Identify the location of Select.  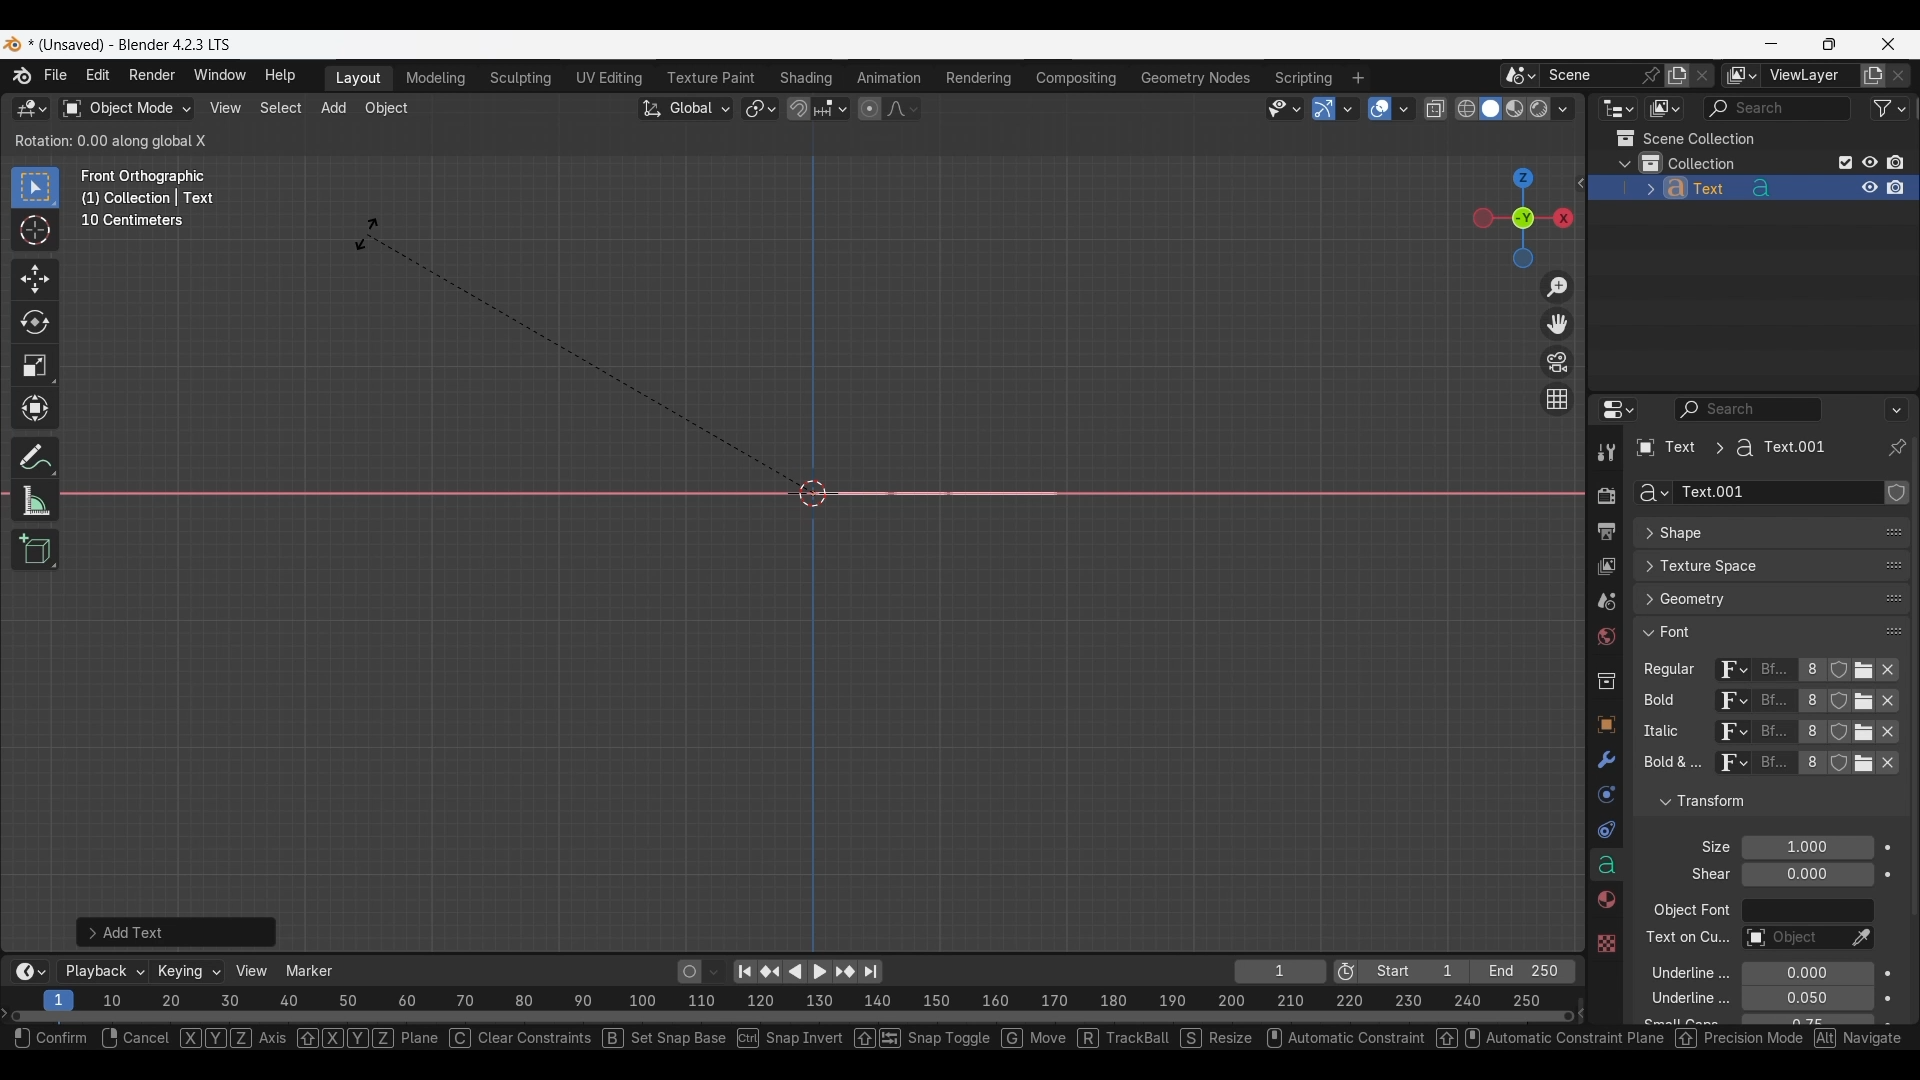
(46, 1038).